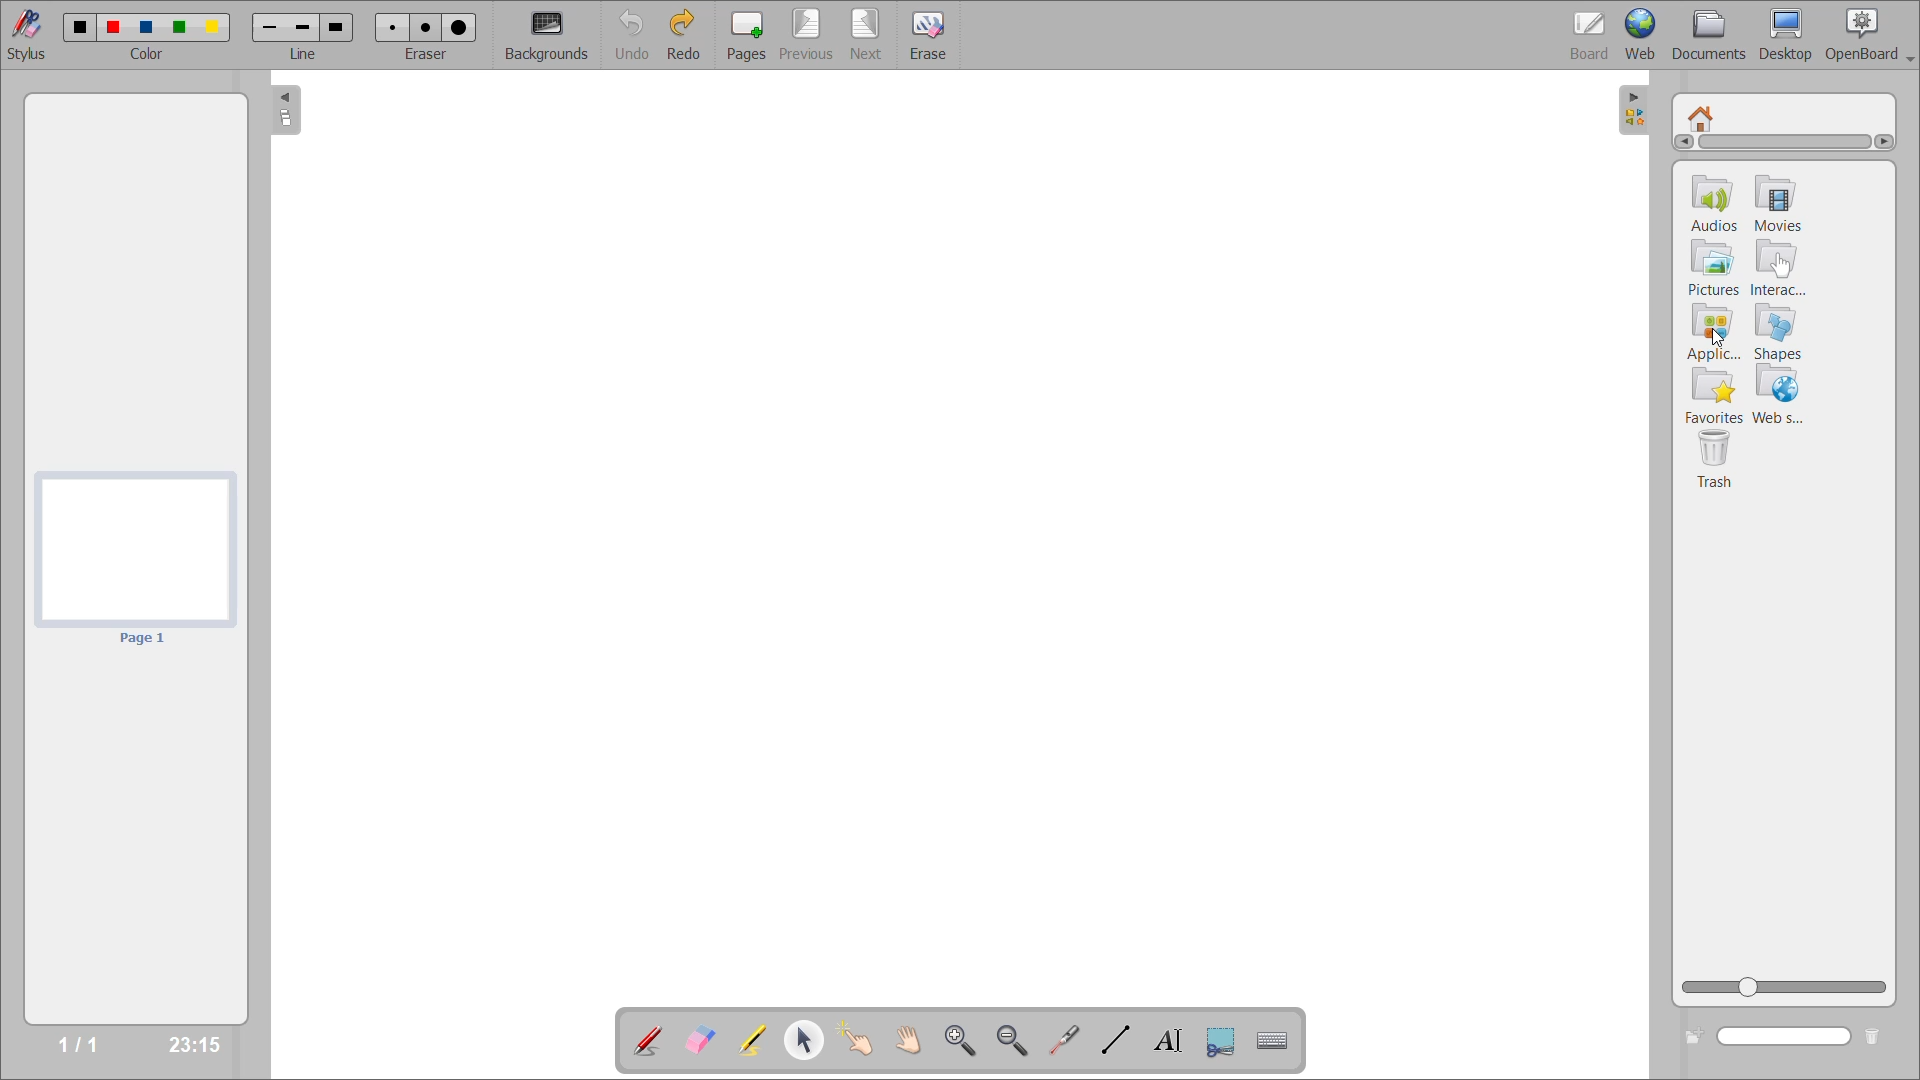 The width and height of the screenshot is (1920, 1080). What do you see at coordinates (75, 26) in the screenshot?
I see `color 1` at bounding box center [75, 26].